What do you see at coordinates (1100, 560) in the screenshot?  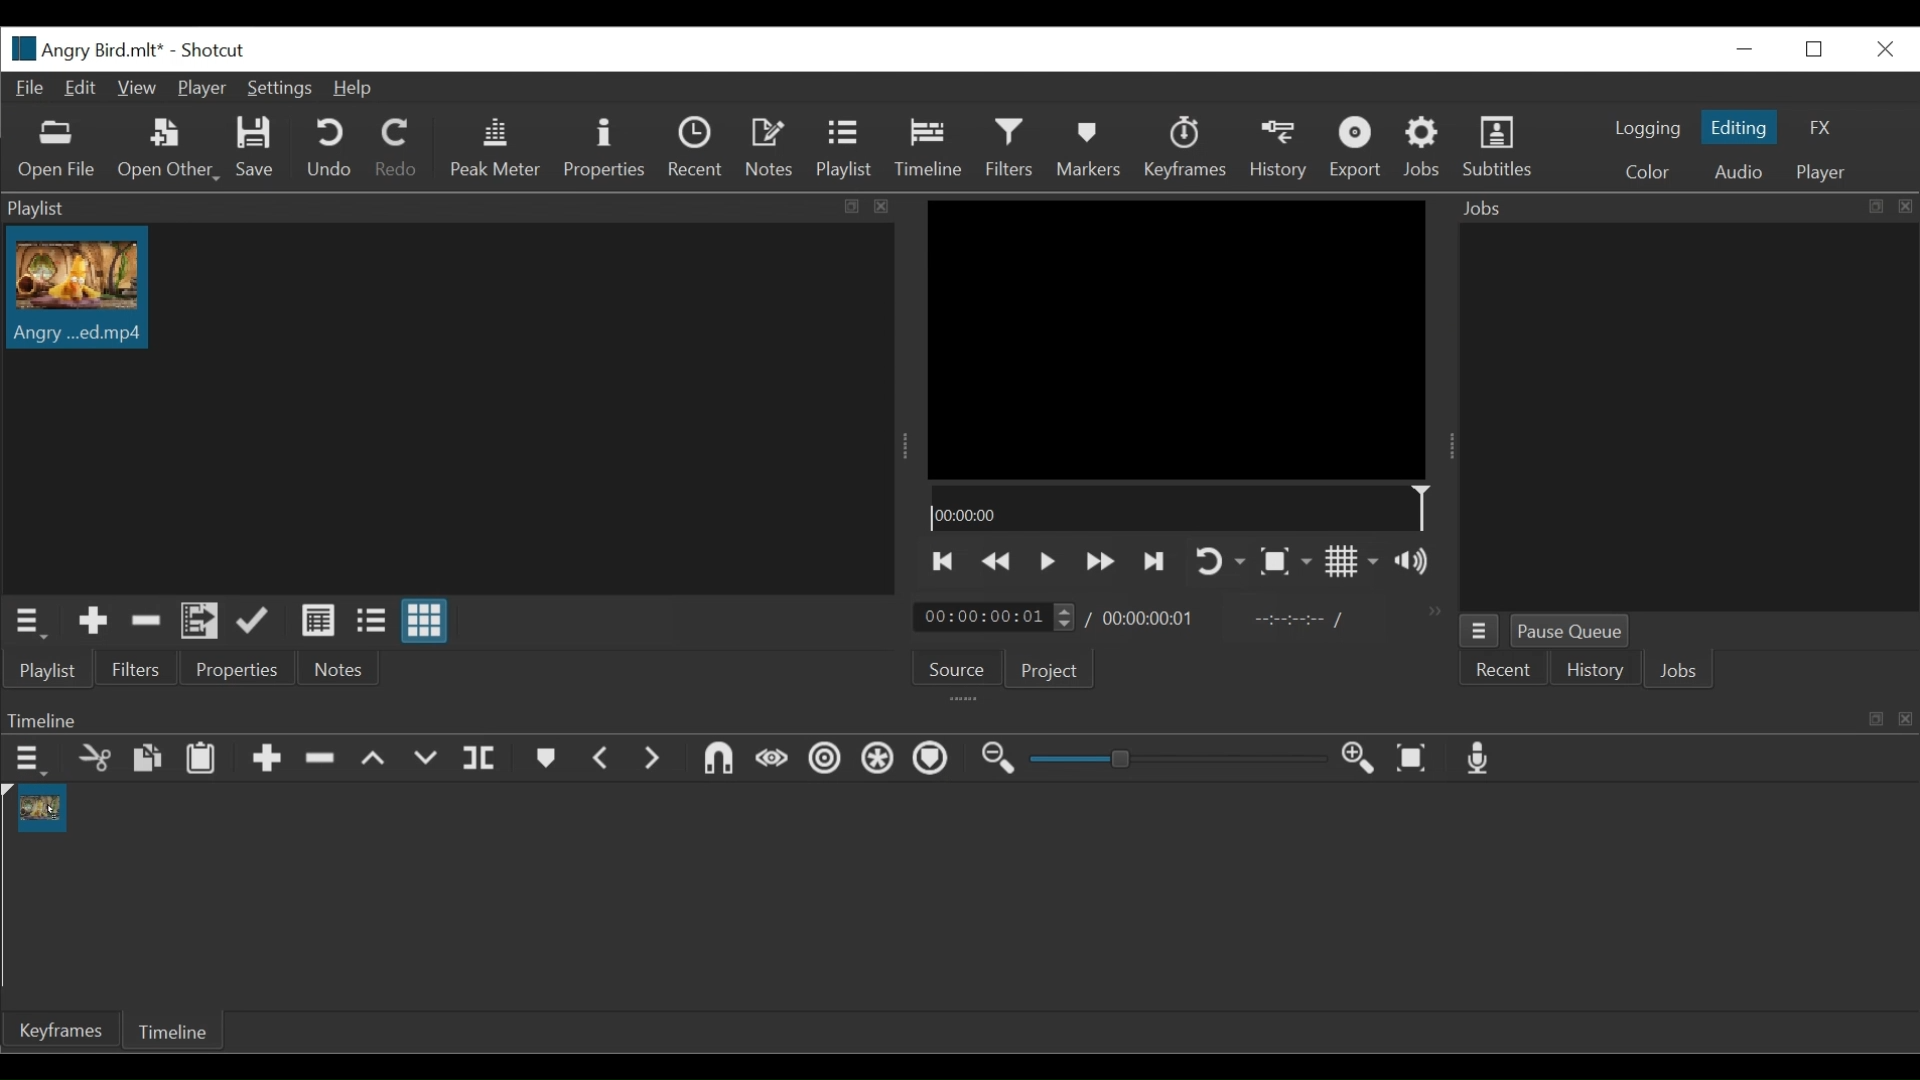 I see `Play forward quickly` at bounding box center [1100, 560].